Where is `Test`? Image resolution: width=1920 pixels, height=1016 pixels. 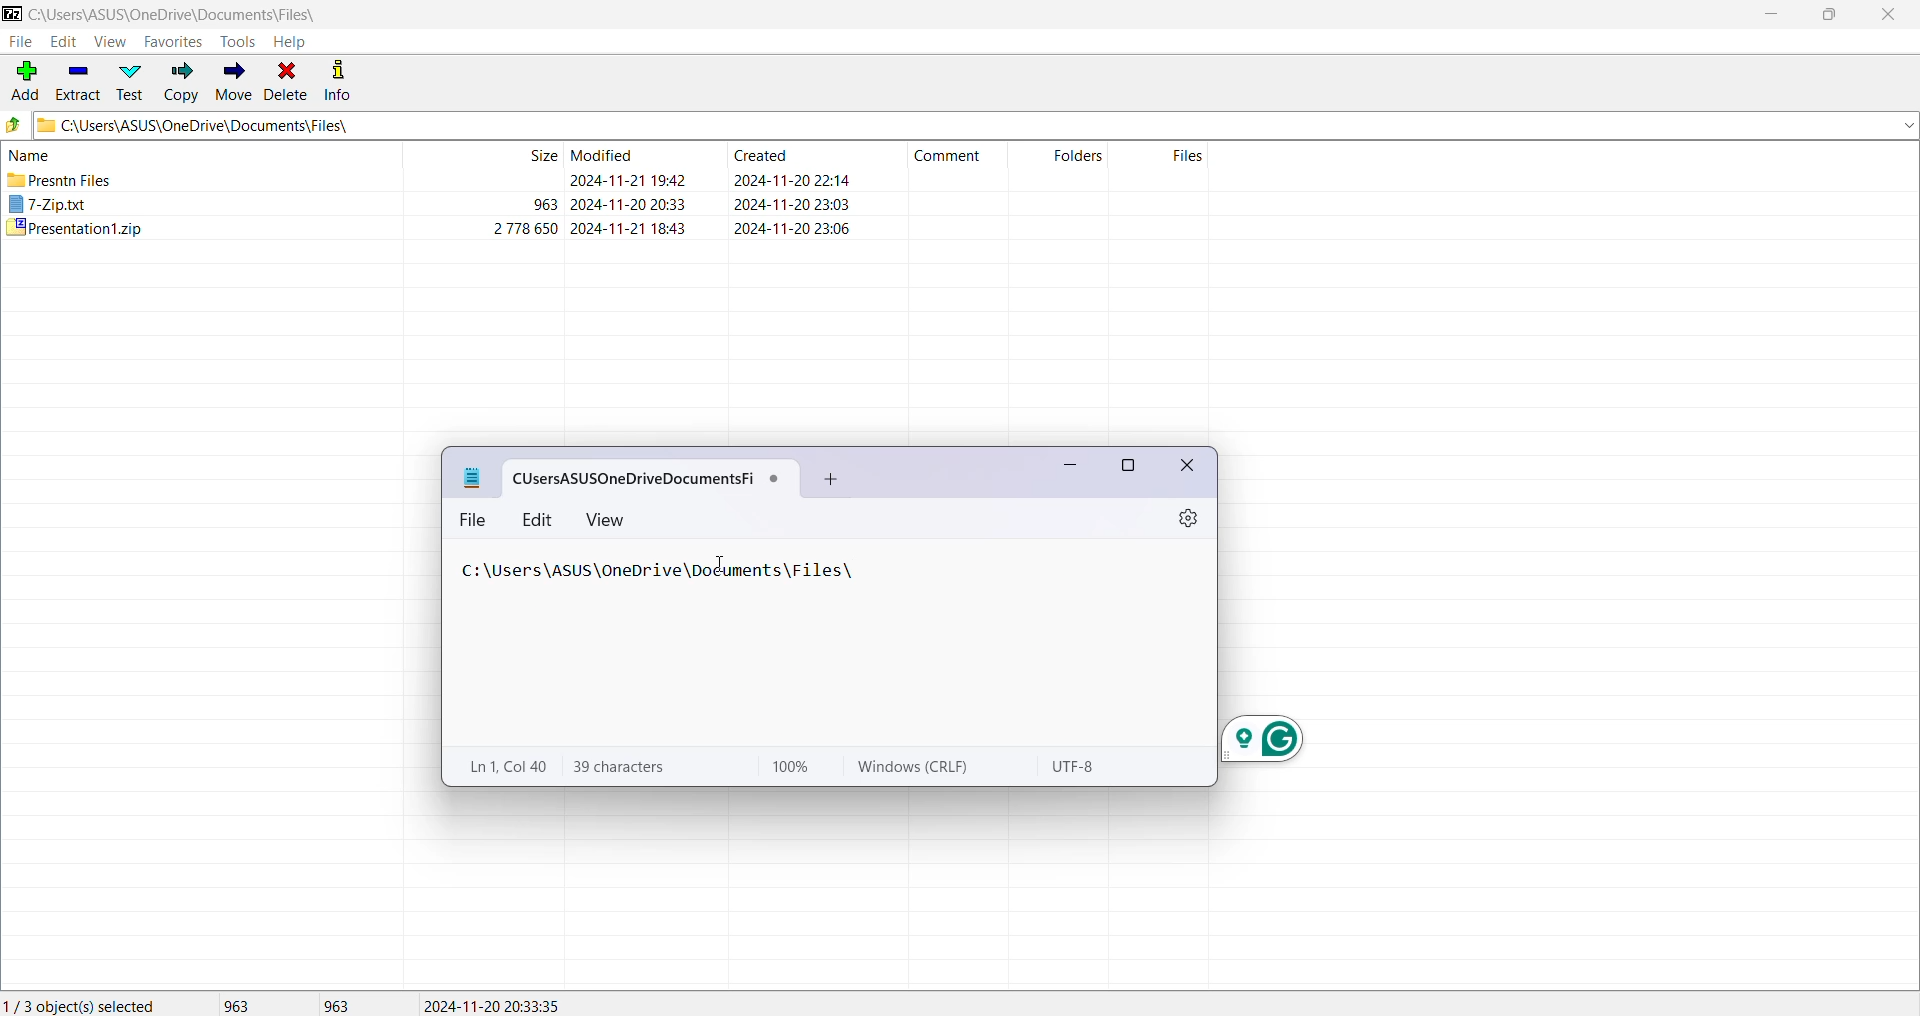 Test is located at coordinates (128, 83).